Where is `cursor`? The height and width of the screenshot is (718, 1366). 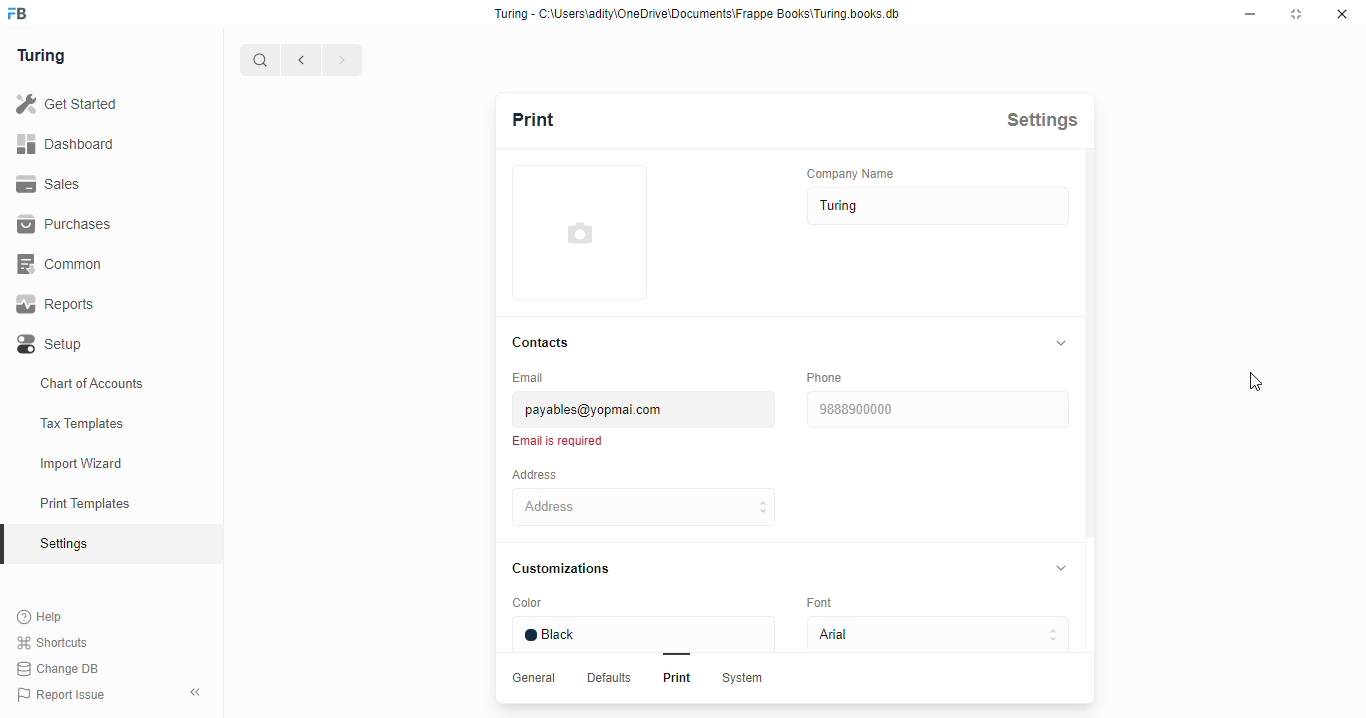 cursor is located at coordinates (1258, 383).